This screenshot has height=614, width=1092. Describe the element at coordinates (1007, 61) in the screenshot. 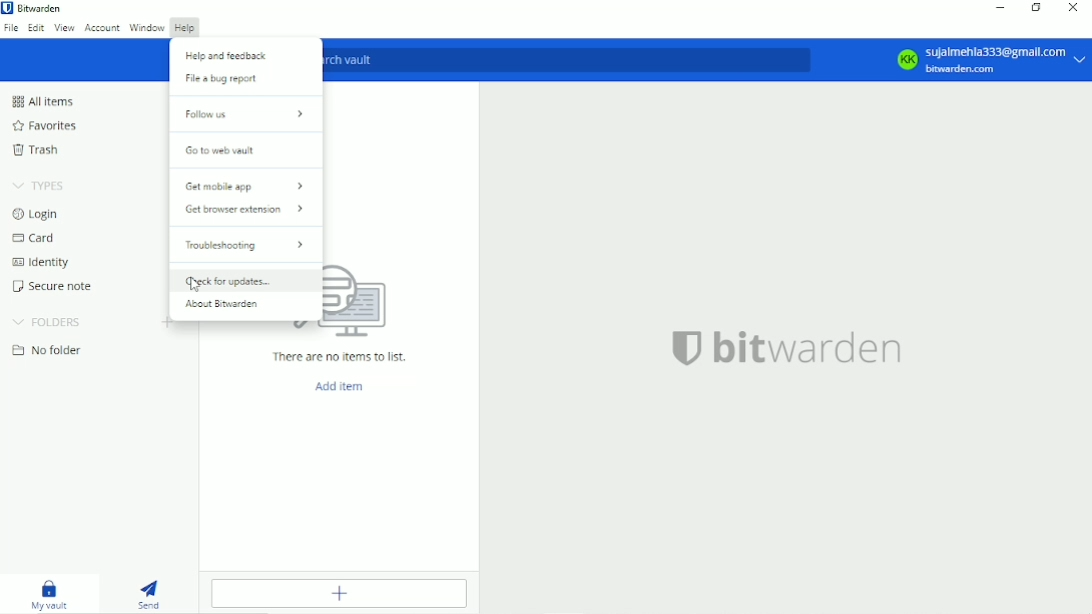

I see `sujaimehla333@gmail.com bitwarden.com` at that location.